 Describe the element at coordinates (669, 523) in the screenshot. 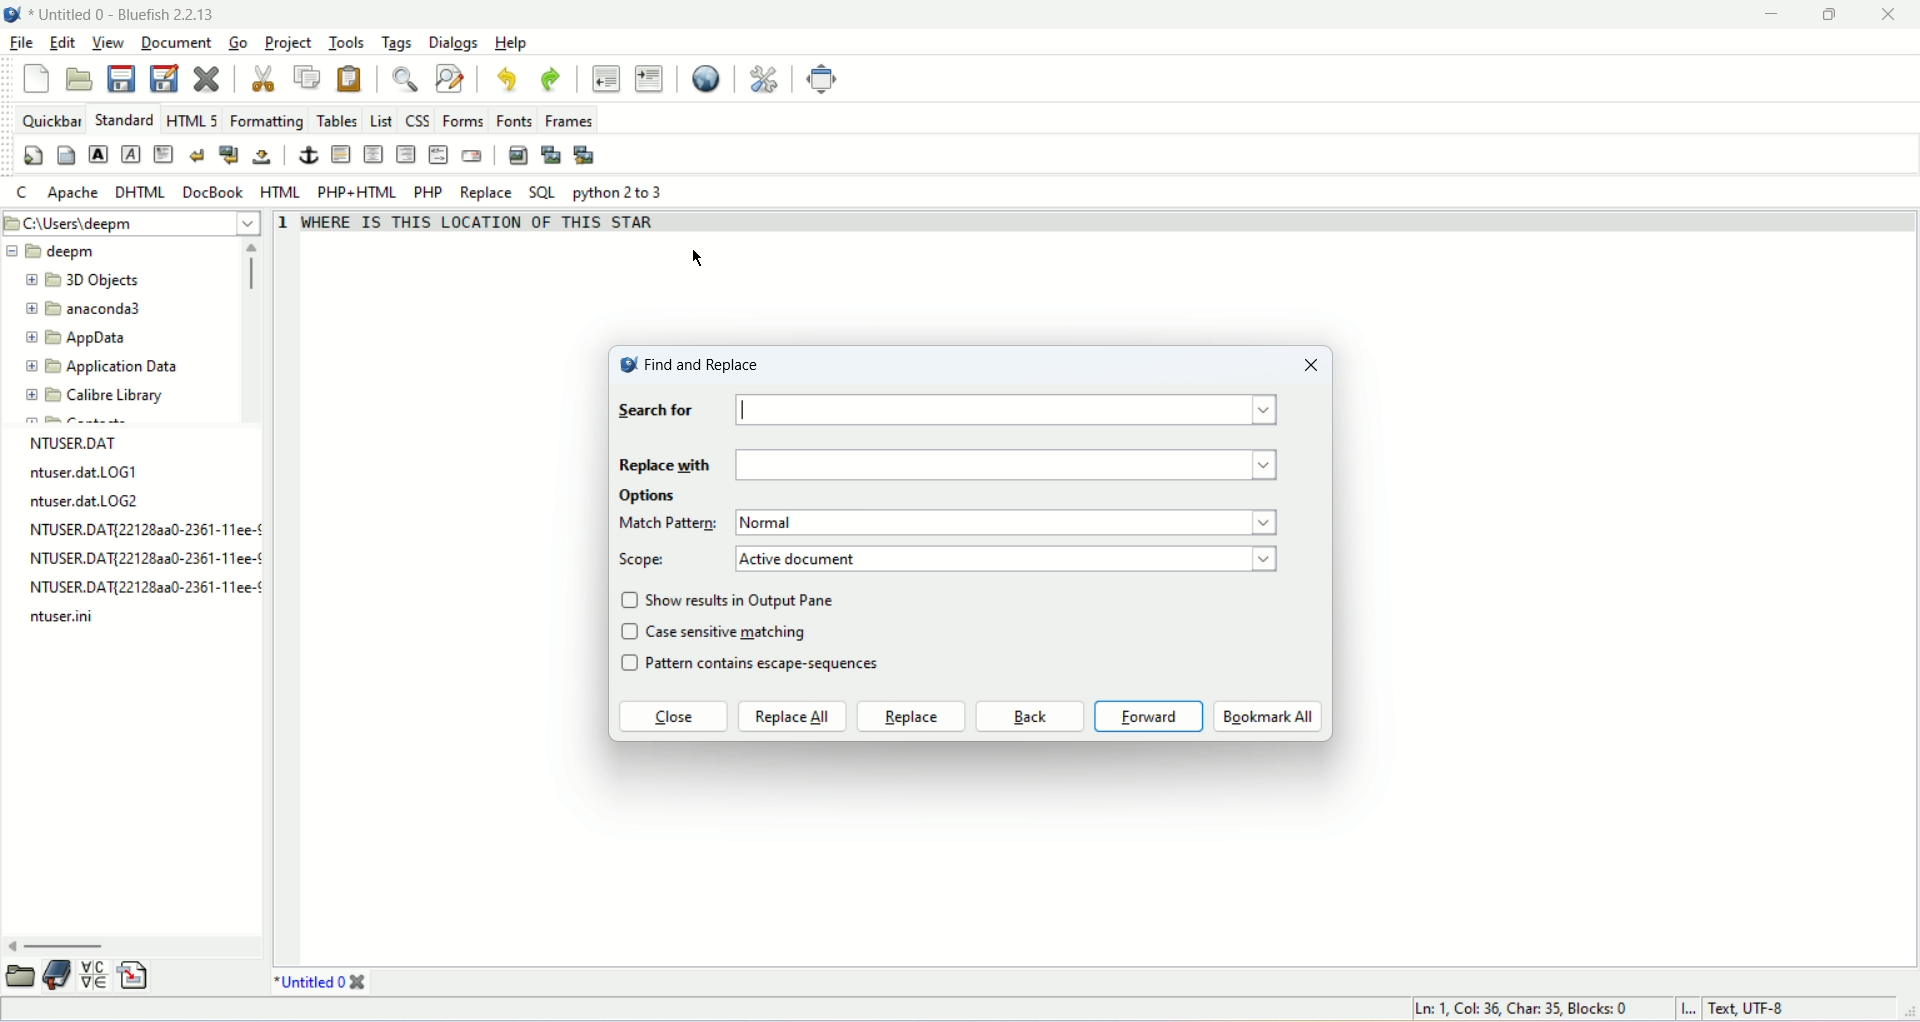

I see `Match pattern` at that location.